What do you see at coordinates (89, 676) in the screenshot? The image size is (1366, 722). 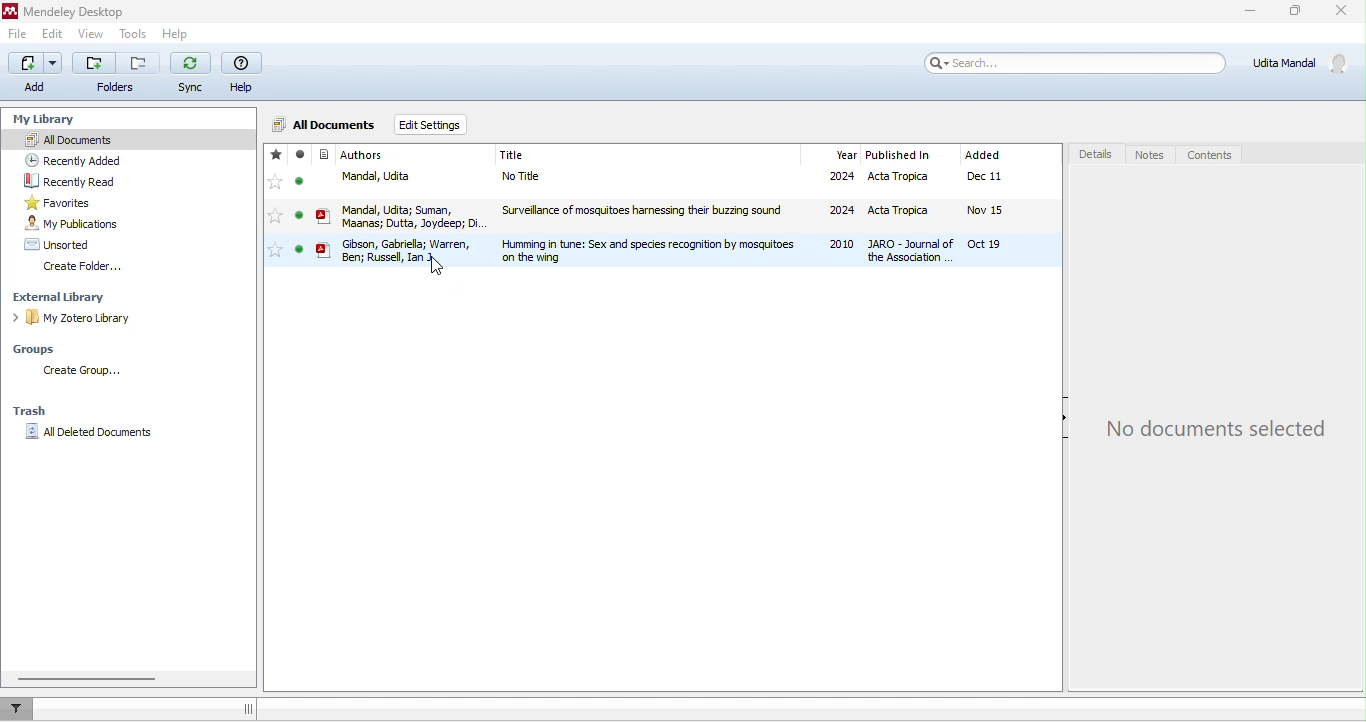 I see `horizontal scroll bar` at bounding box center [89, 676].